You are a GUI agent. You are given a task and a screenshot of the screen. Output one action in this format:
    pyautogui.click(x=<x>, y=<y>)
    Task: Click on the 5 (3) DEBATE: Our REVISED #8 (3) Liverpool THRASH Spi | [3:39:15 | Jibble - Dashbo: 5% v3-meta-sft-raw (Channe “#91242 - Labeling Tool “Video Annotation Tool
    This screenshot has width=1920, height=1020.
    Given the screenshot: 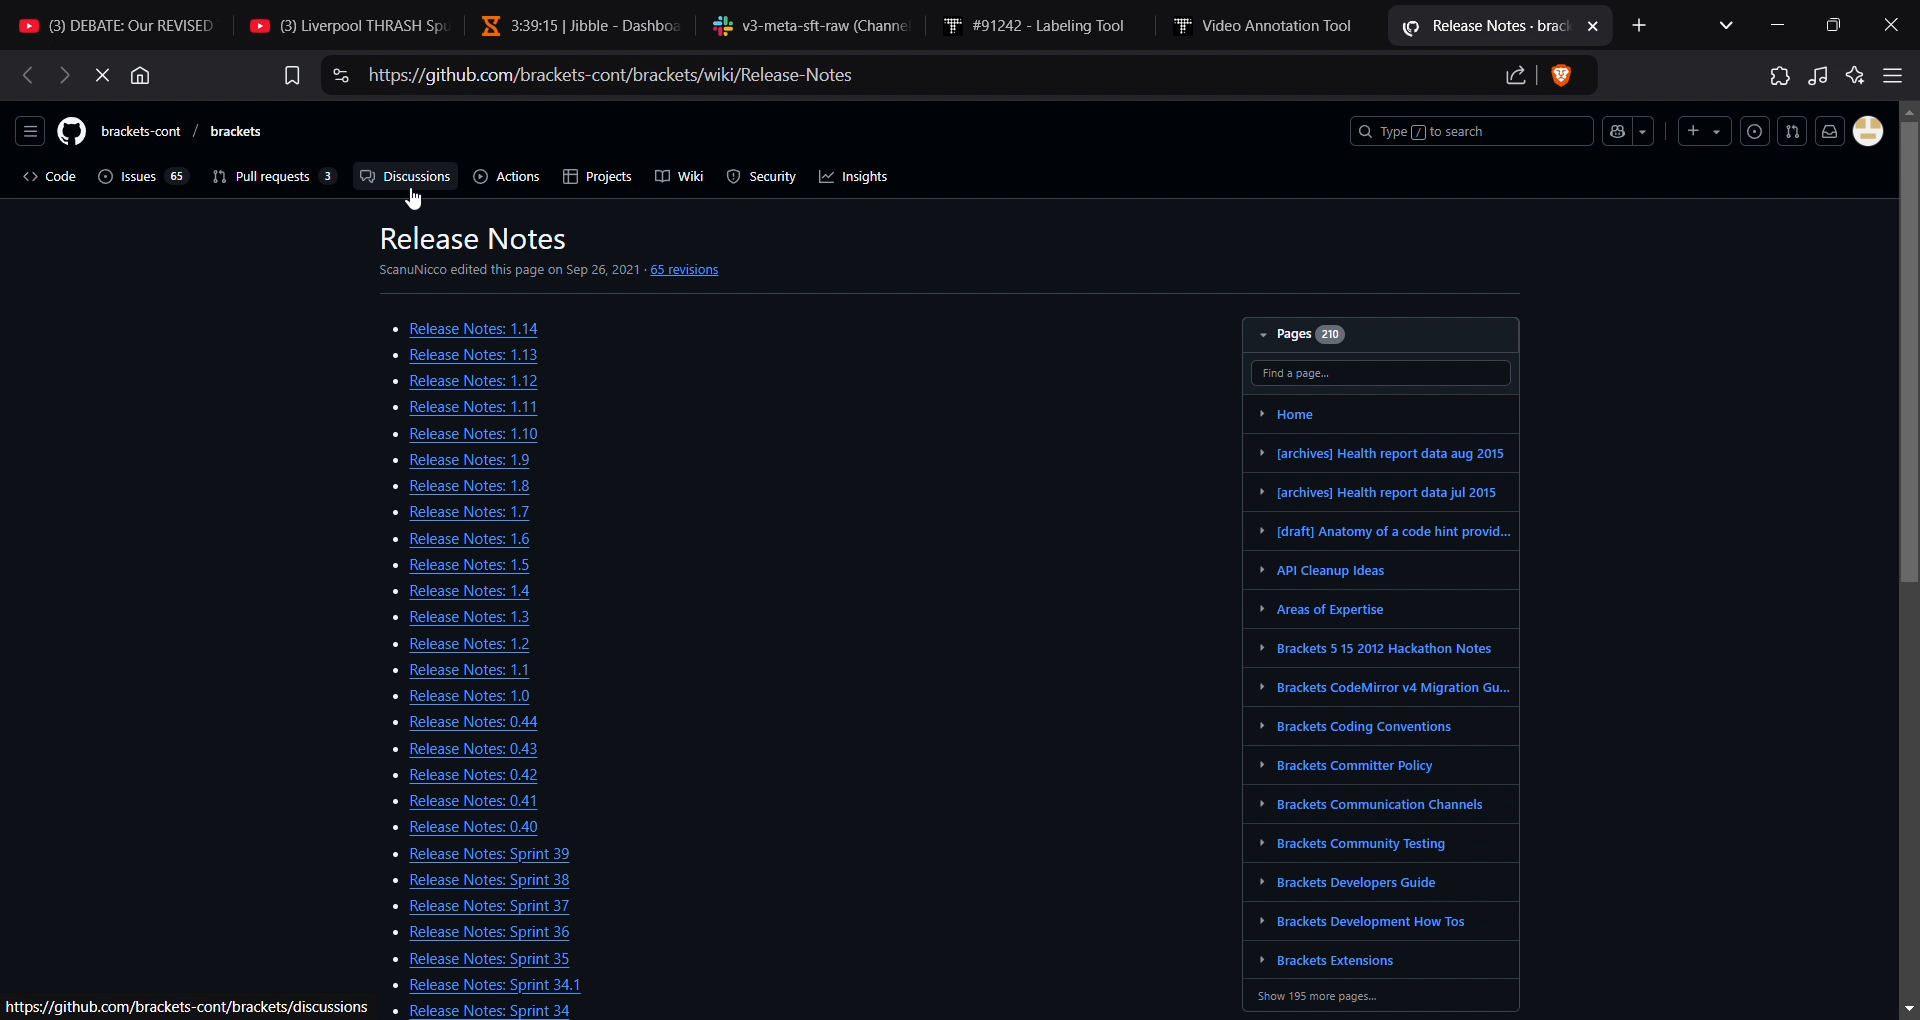 What is the action you would take?
    pyautogui.click(x=687, y=23)
    